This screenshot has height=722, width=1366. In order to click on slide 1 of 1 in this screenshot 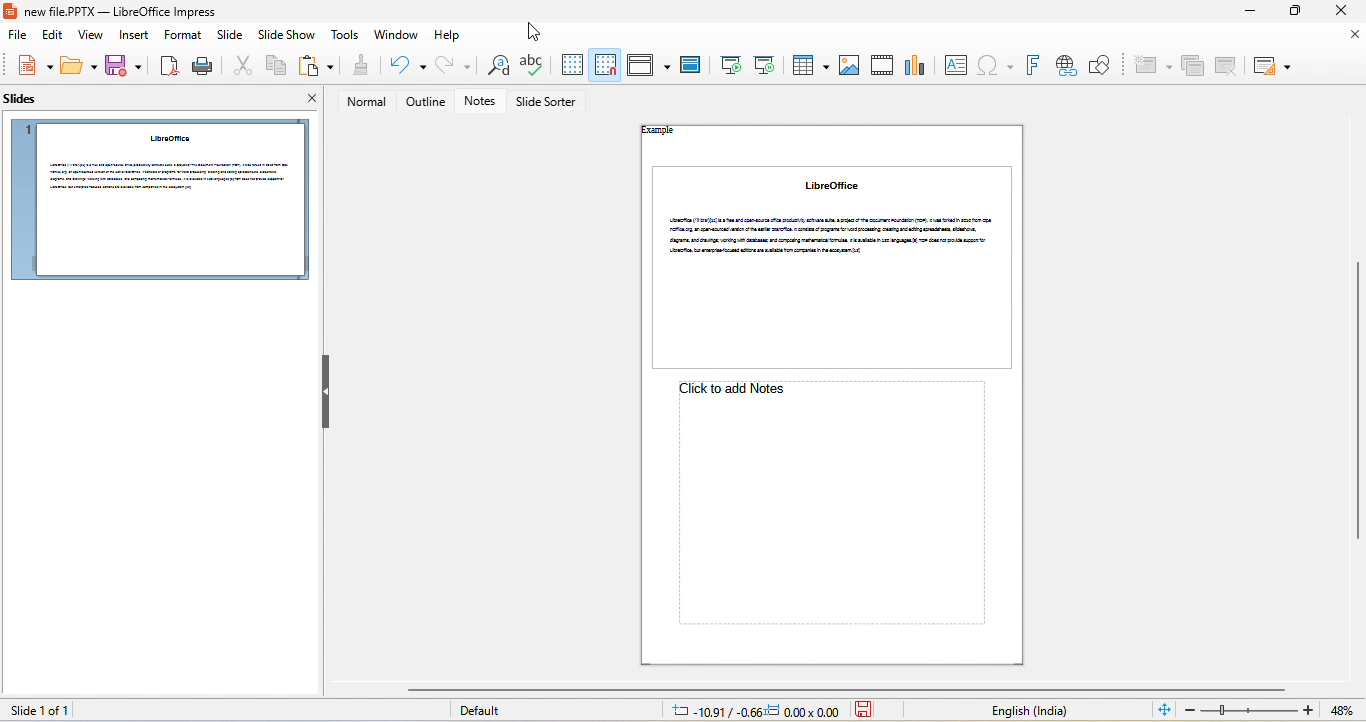, I will do `click(37, 710)`.